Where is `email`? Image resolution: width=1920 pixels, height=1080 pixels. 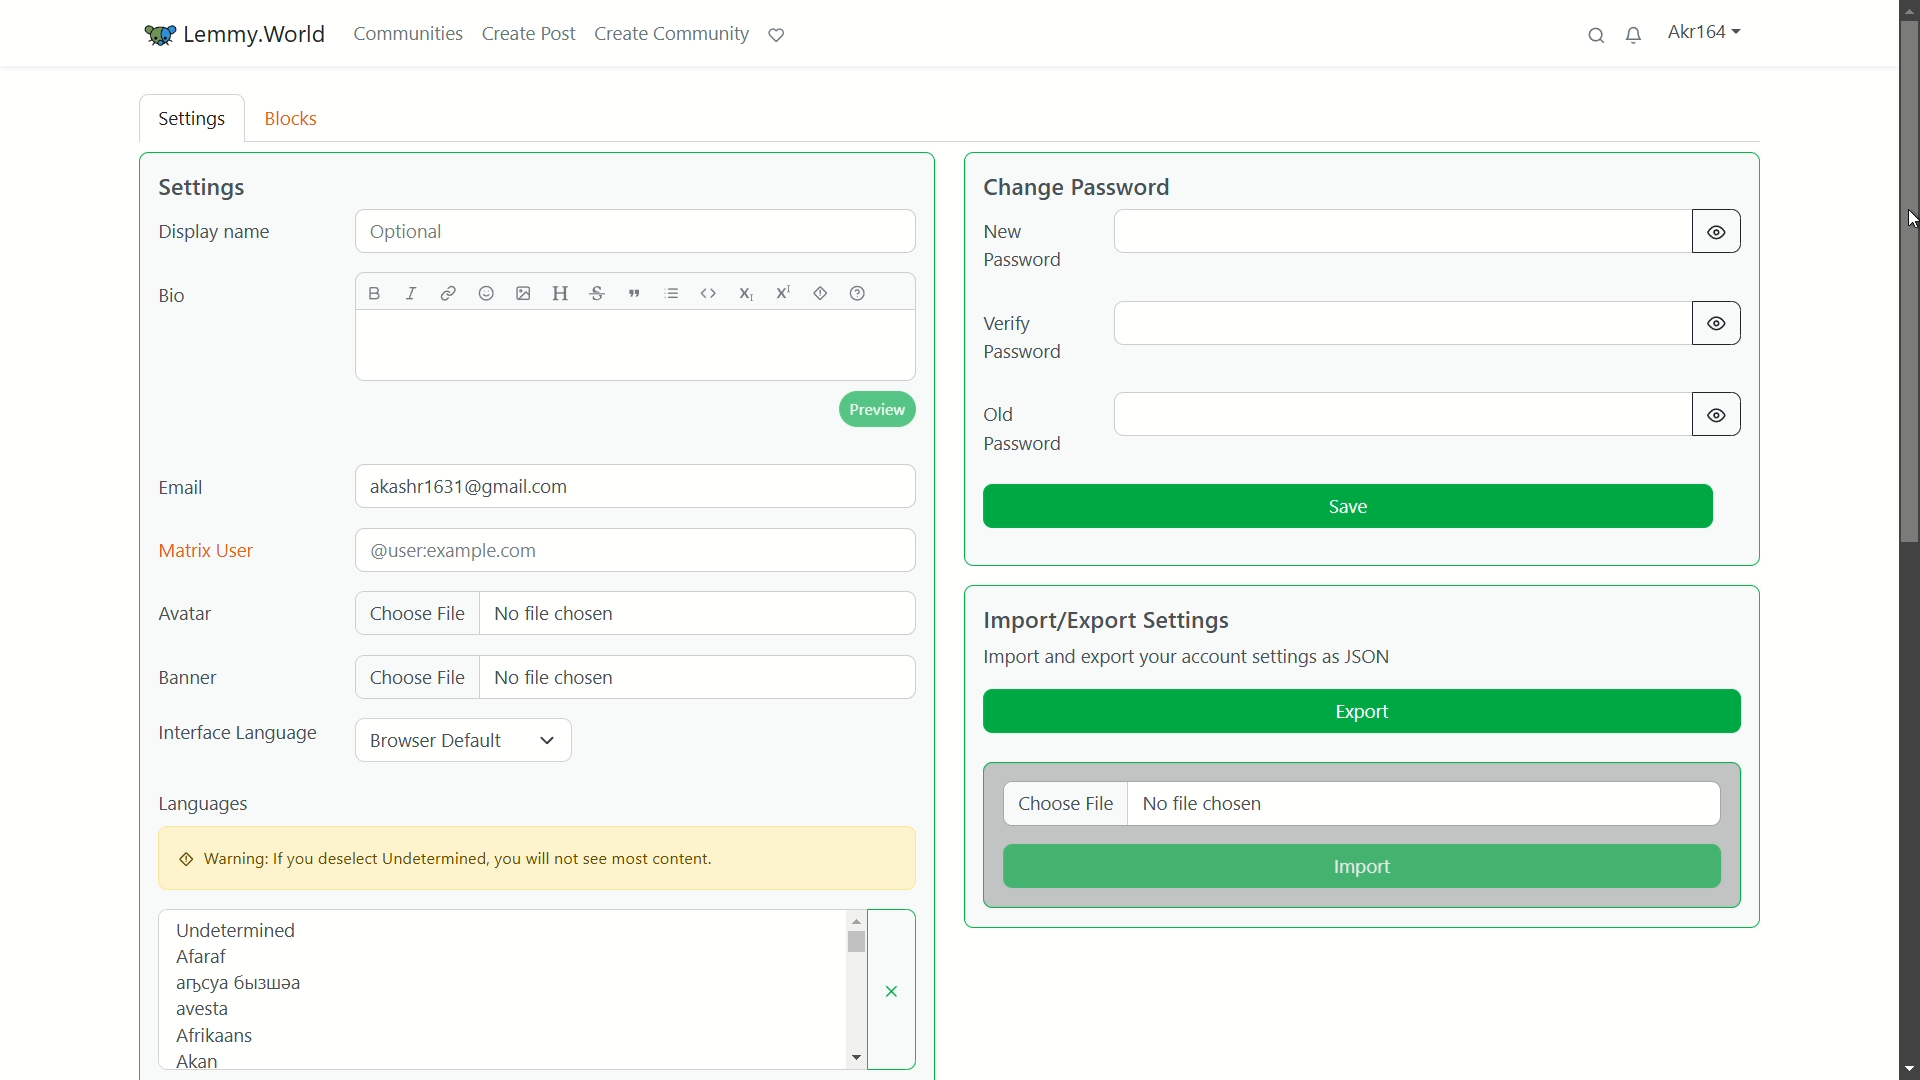
email is located at coordinates (183, 488).